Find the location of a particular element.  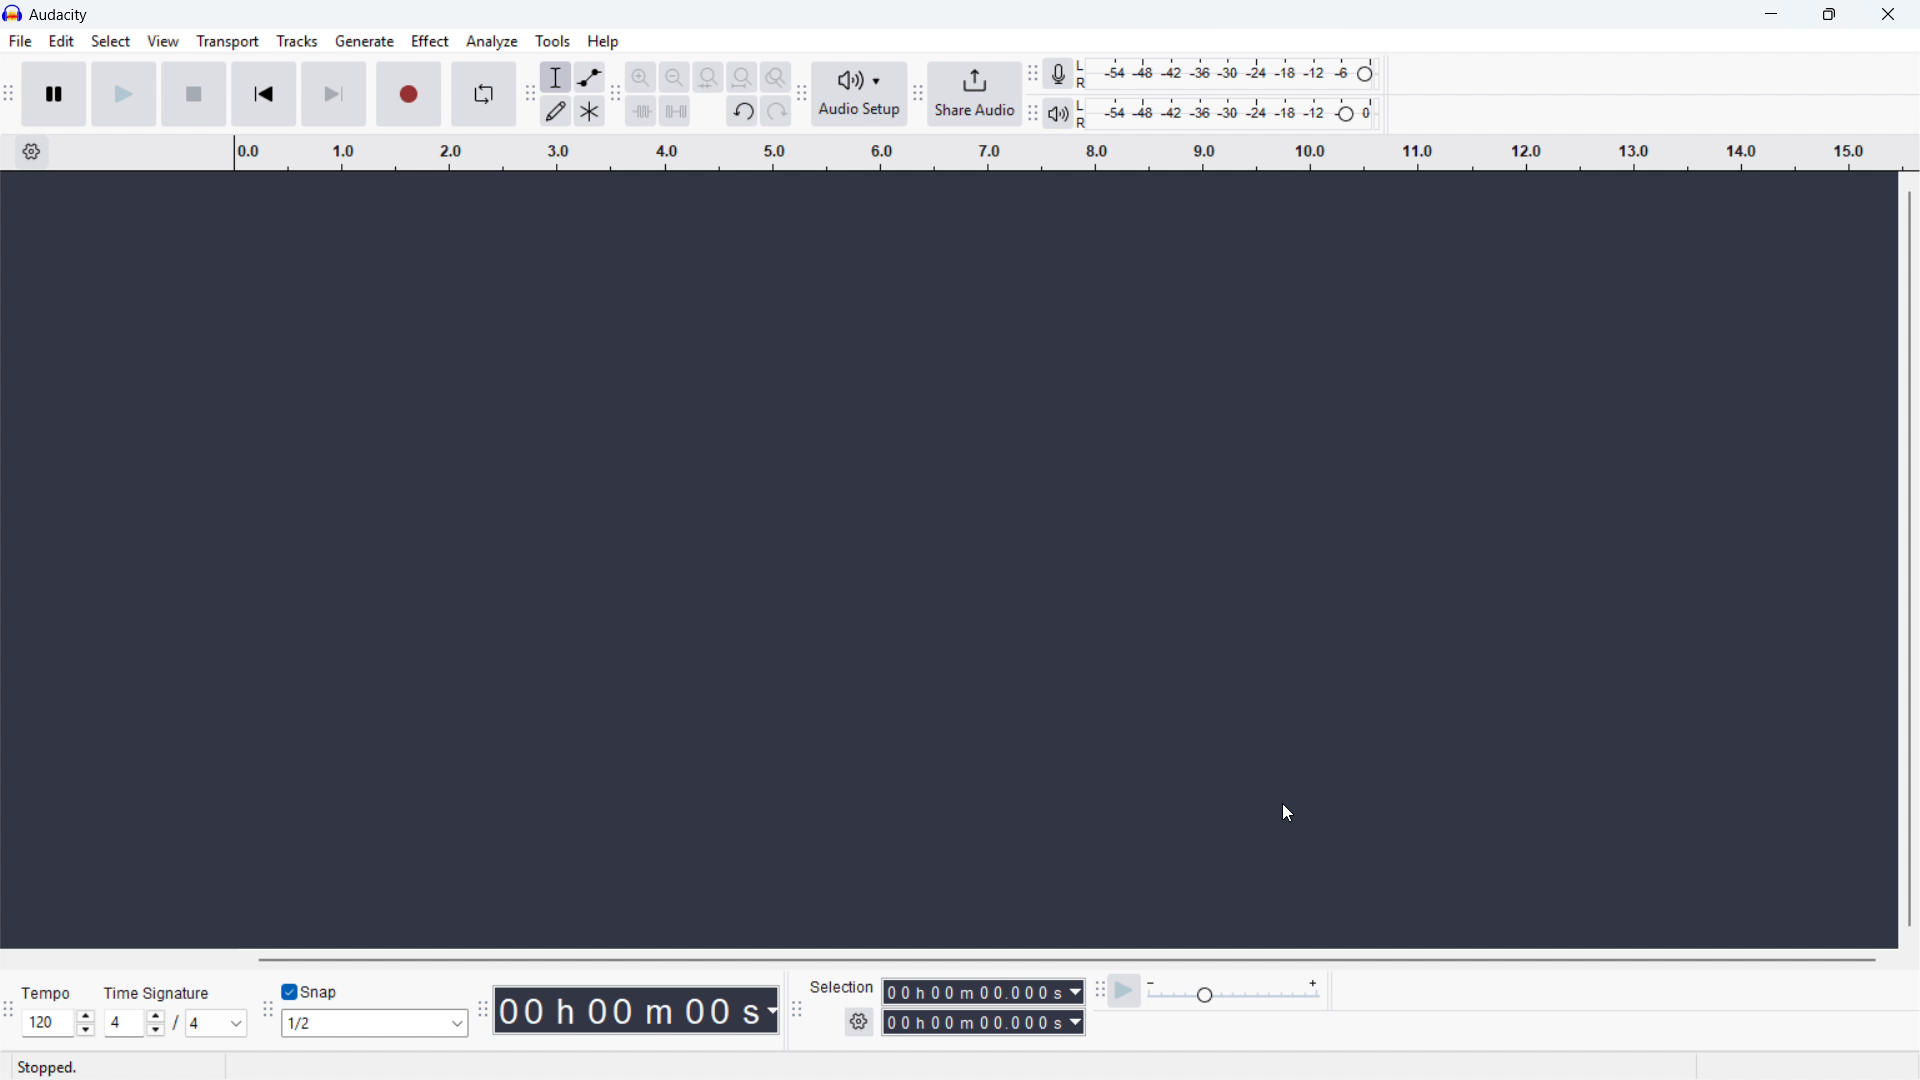

snapping toolbar is located at coordinates (266, 1011).